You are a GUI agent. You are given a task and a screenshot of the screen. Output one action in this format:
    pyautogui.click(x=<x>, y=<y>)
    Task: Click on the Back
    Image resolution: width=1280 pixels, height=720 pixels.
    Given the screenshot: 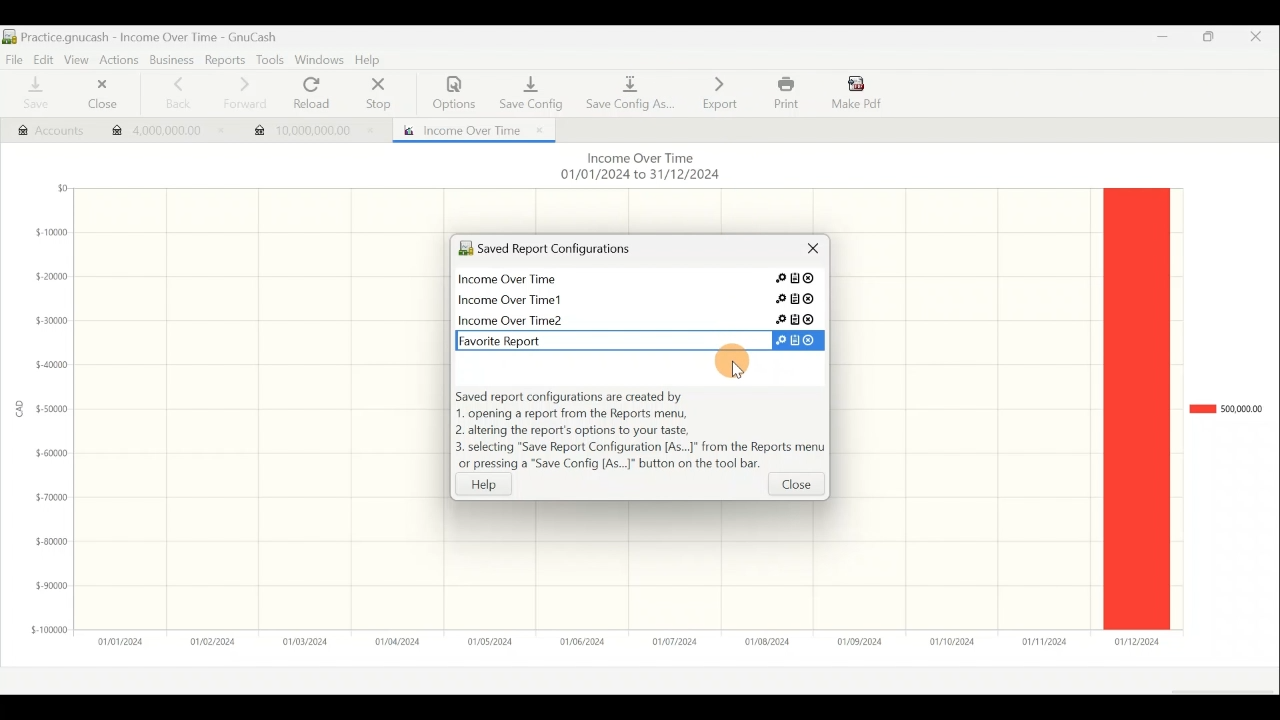 What is the action you would take?
    pyautogui.click(x=172, y=93)
    